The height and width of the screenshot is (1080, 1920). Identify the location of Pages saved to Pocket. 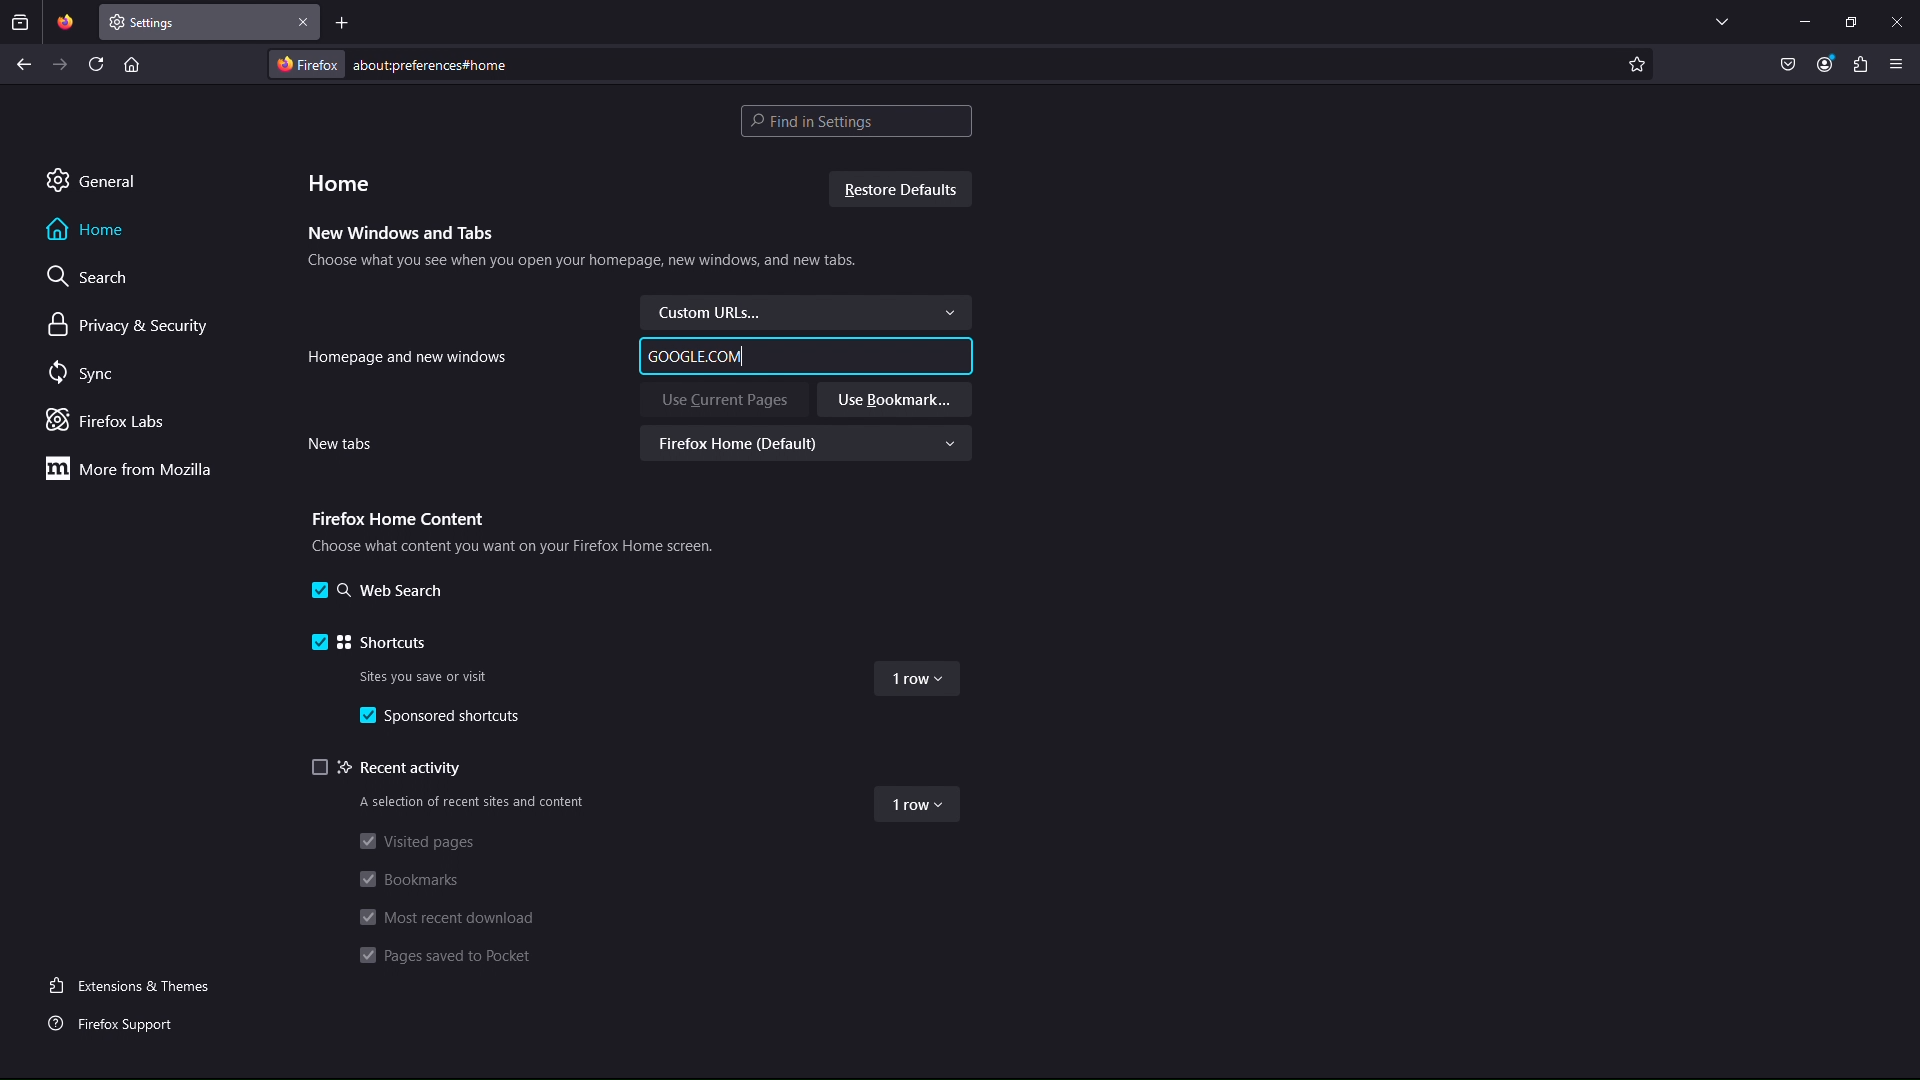
(450, 958).